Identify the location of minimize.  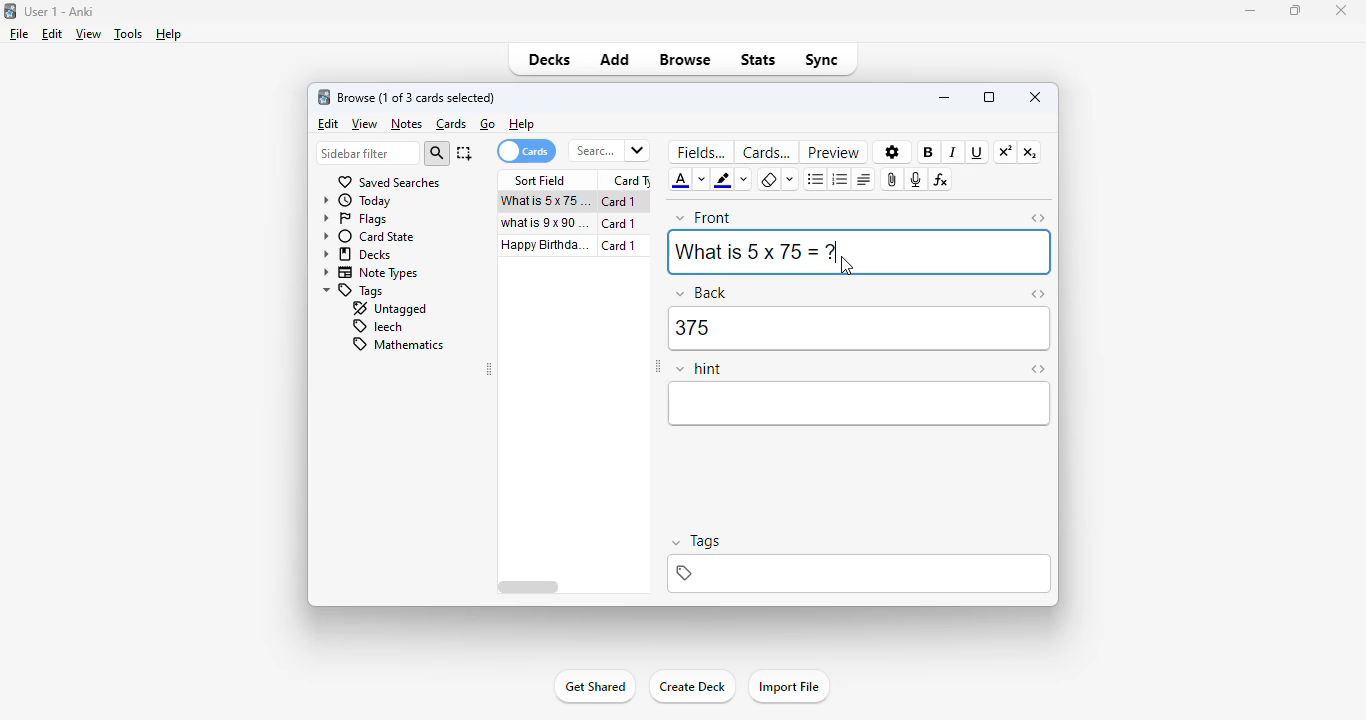
(944, 98).